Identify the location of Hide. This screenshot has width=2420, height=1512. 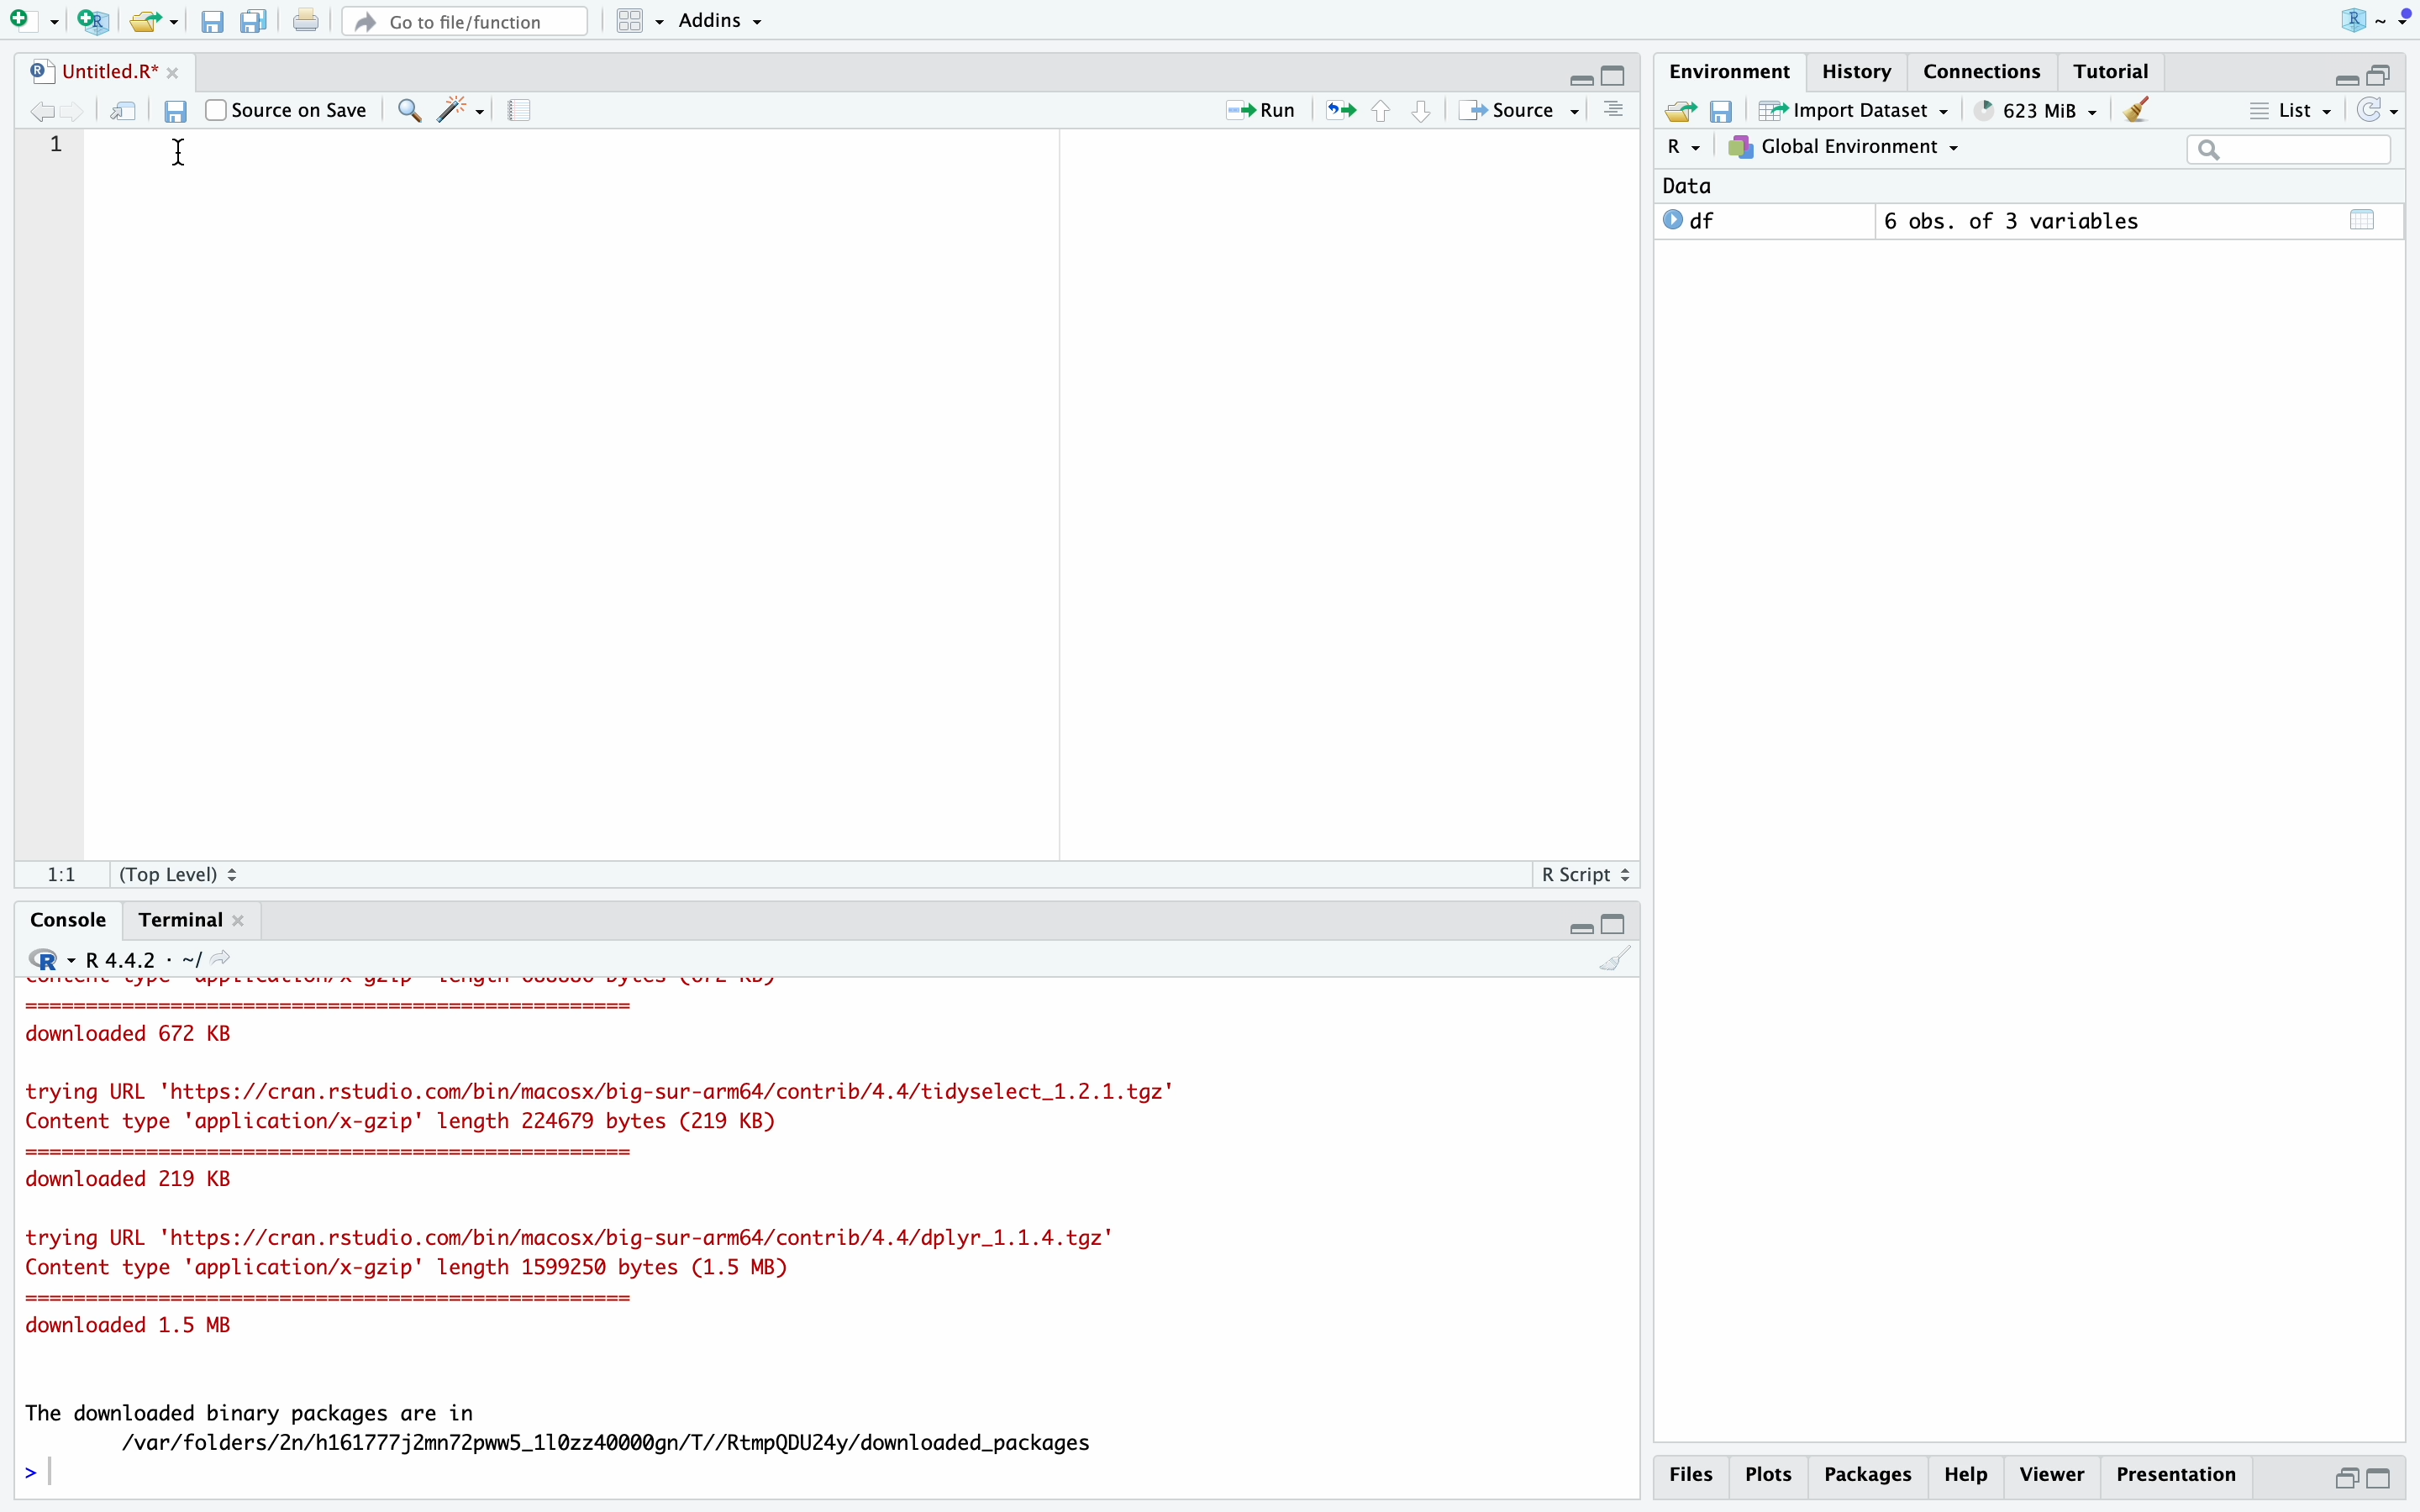
(1578, 77).